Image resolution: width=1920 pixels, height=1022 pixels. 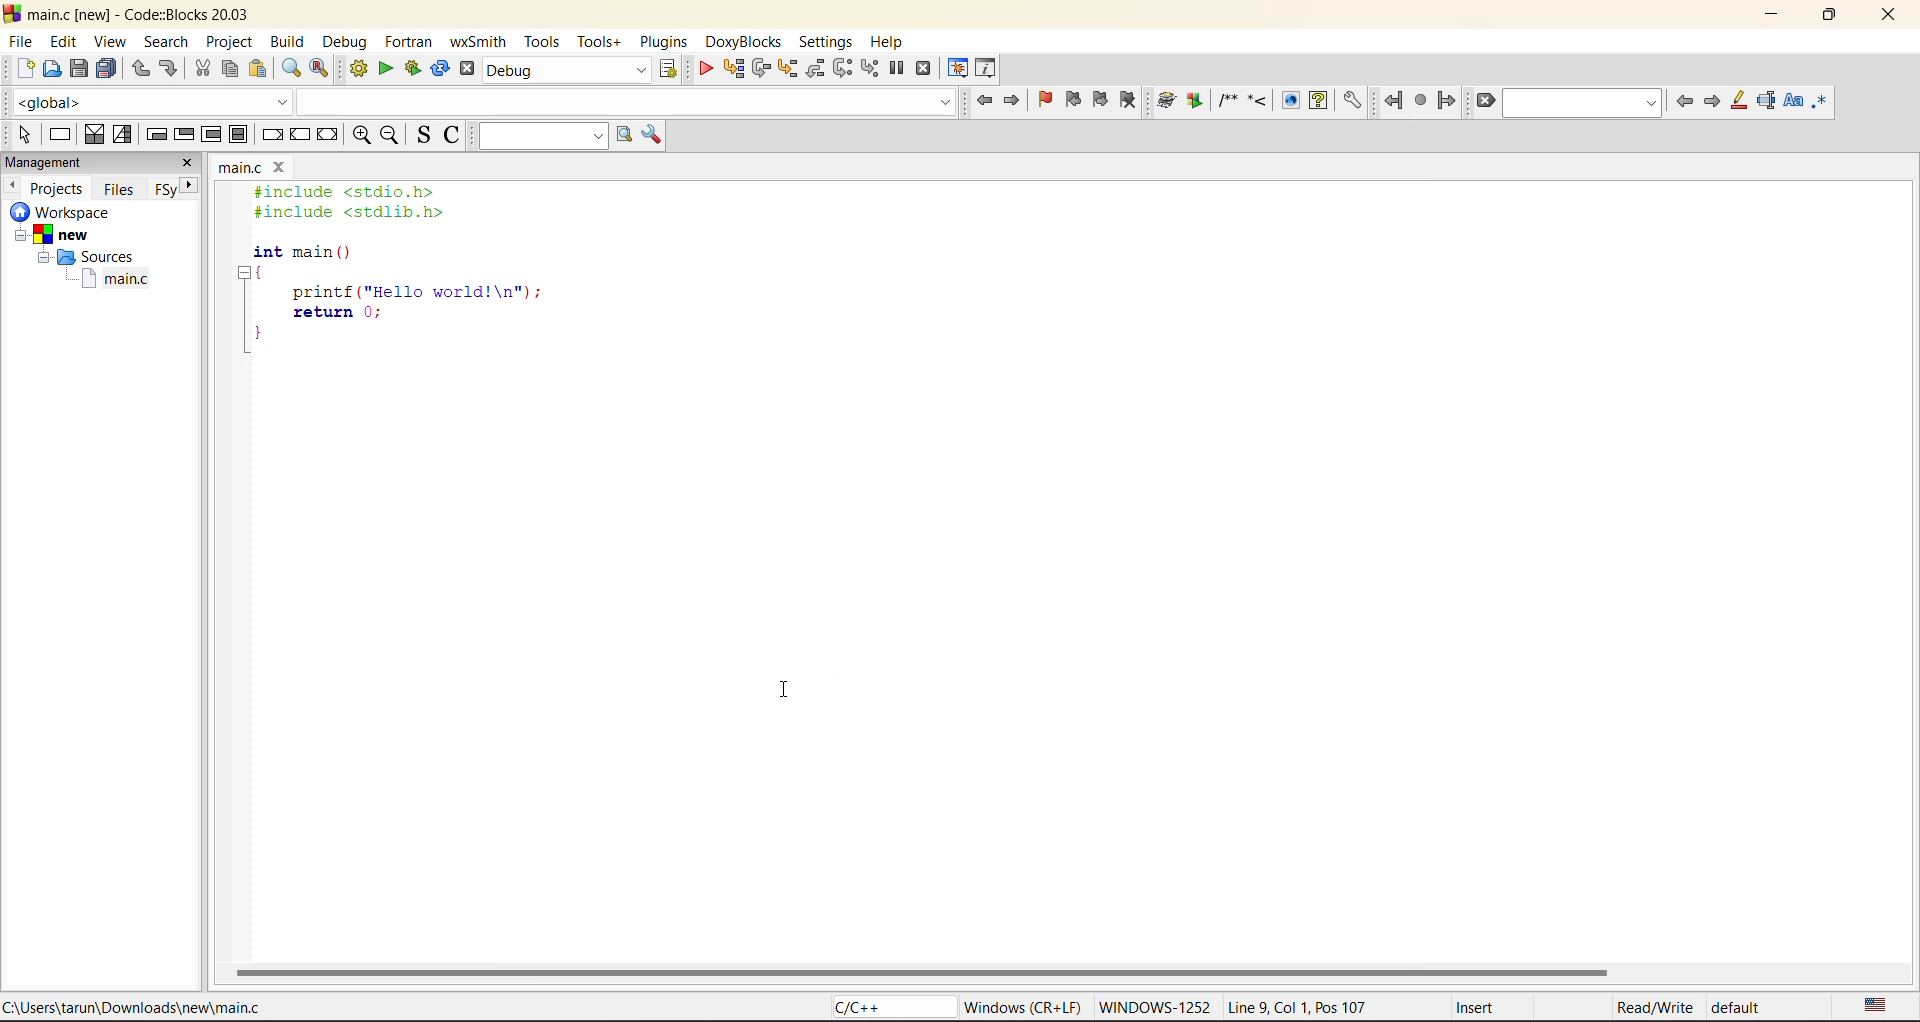 I want to click on main.c, so click(x=91, y=279).